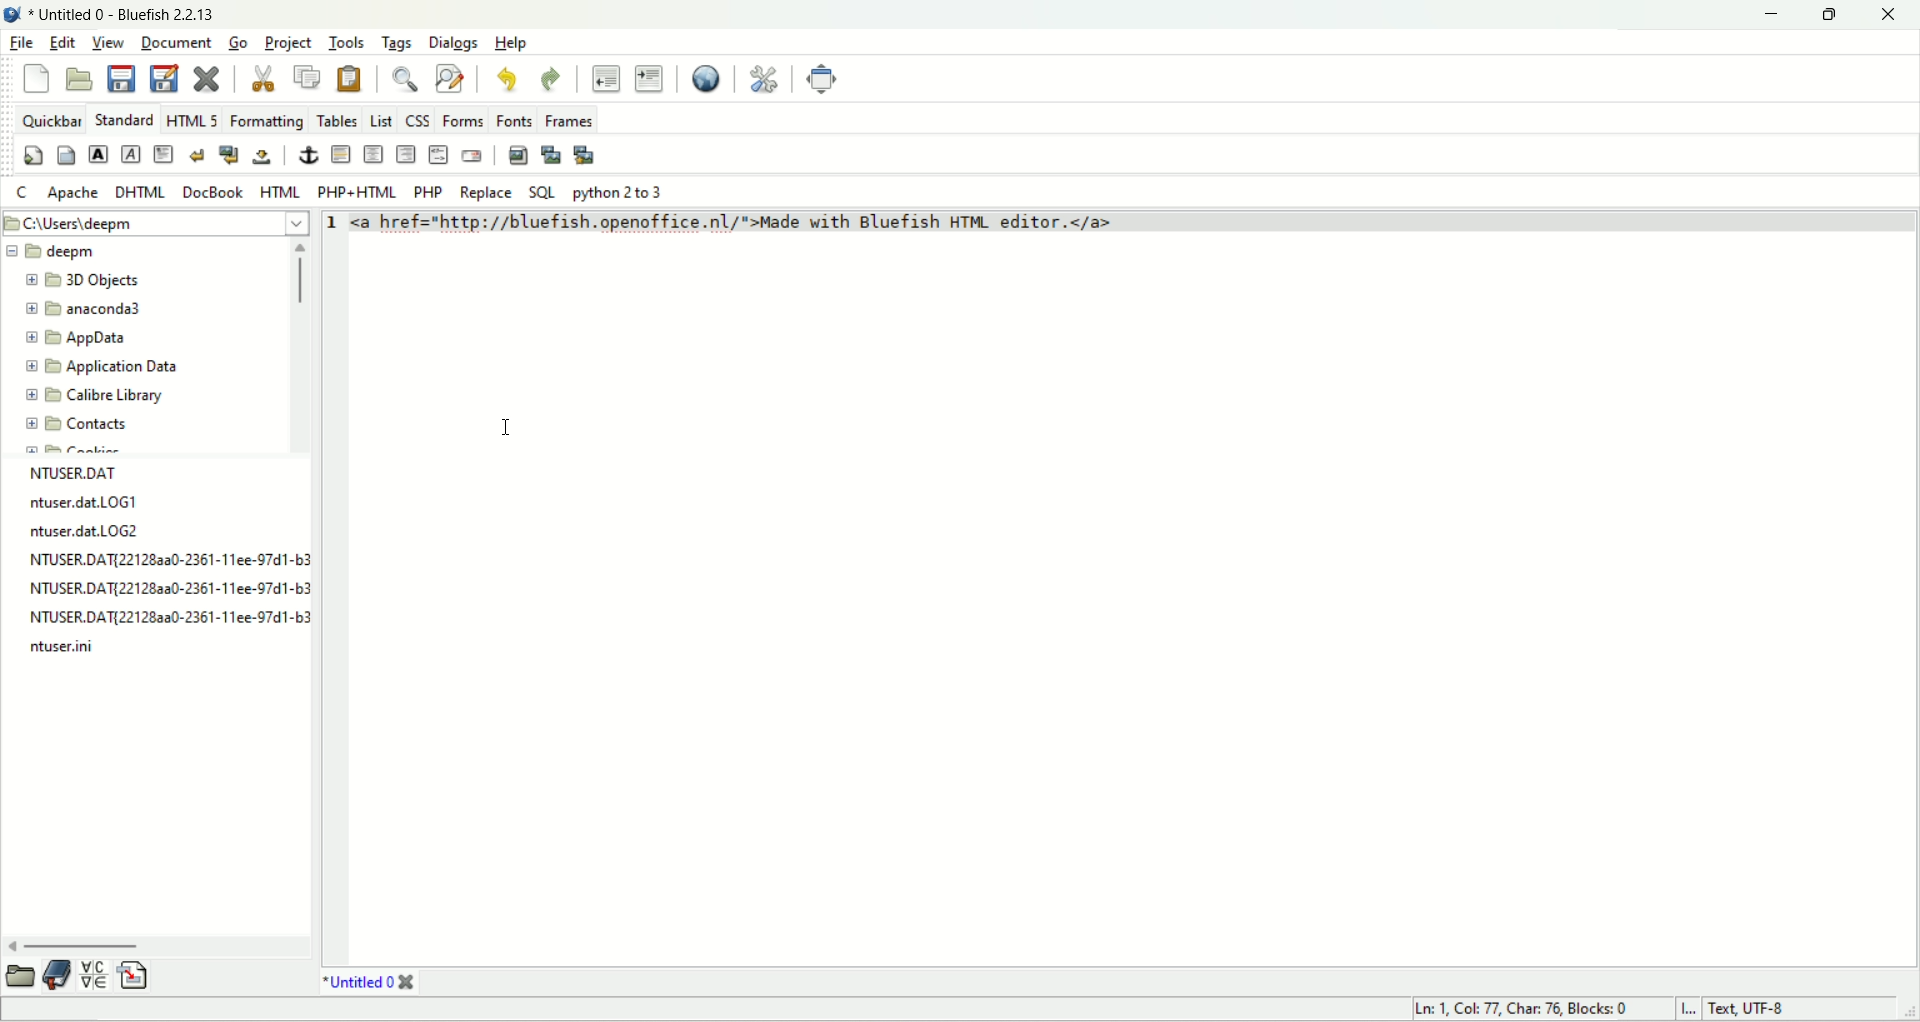  I want to click on list, so click(379, 118).